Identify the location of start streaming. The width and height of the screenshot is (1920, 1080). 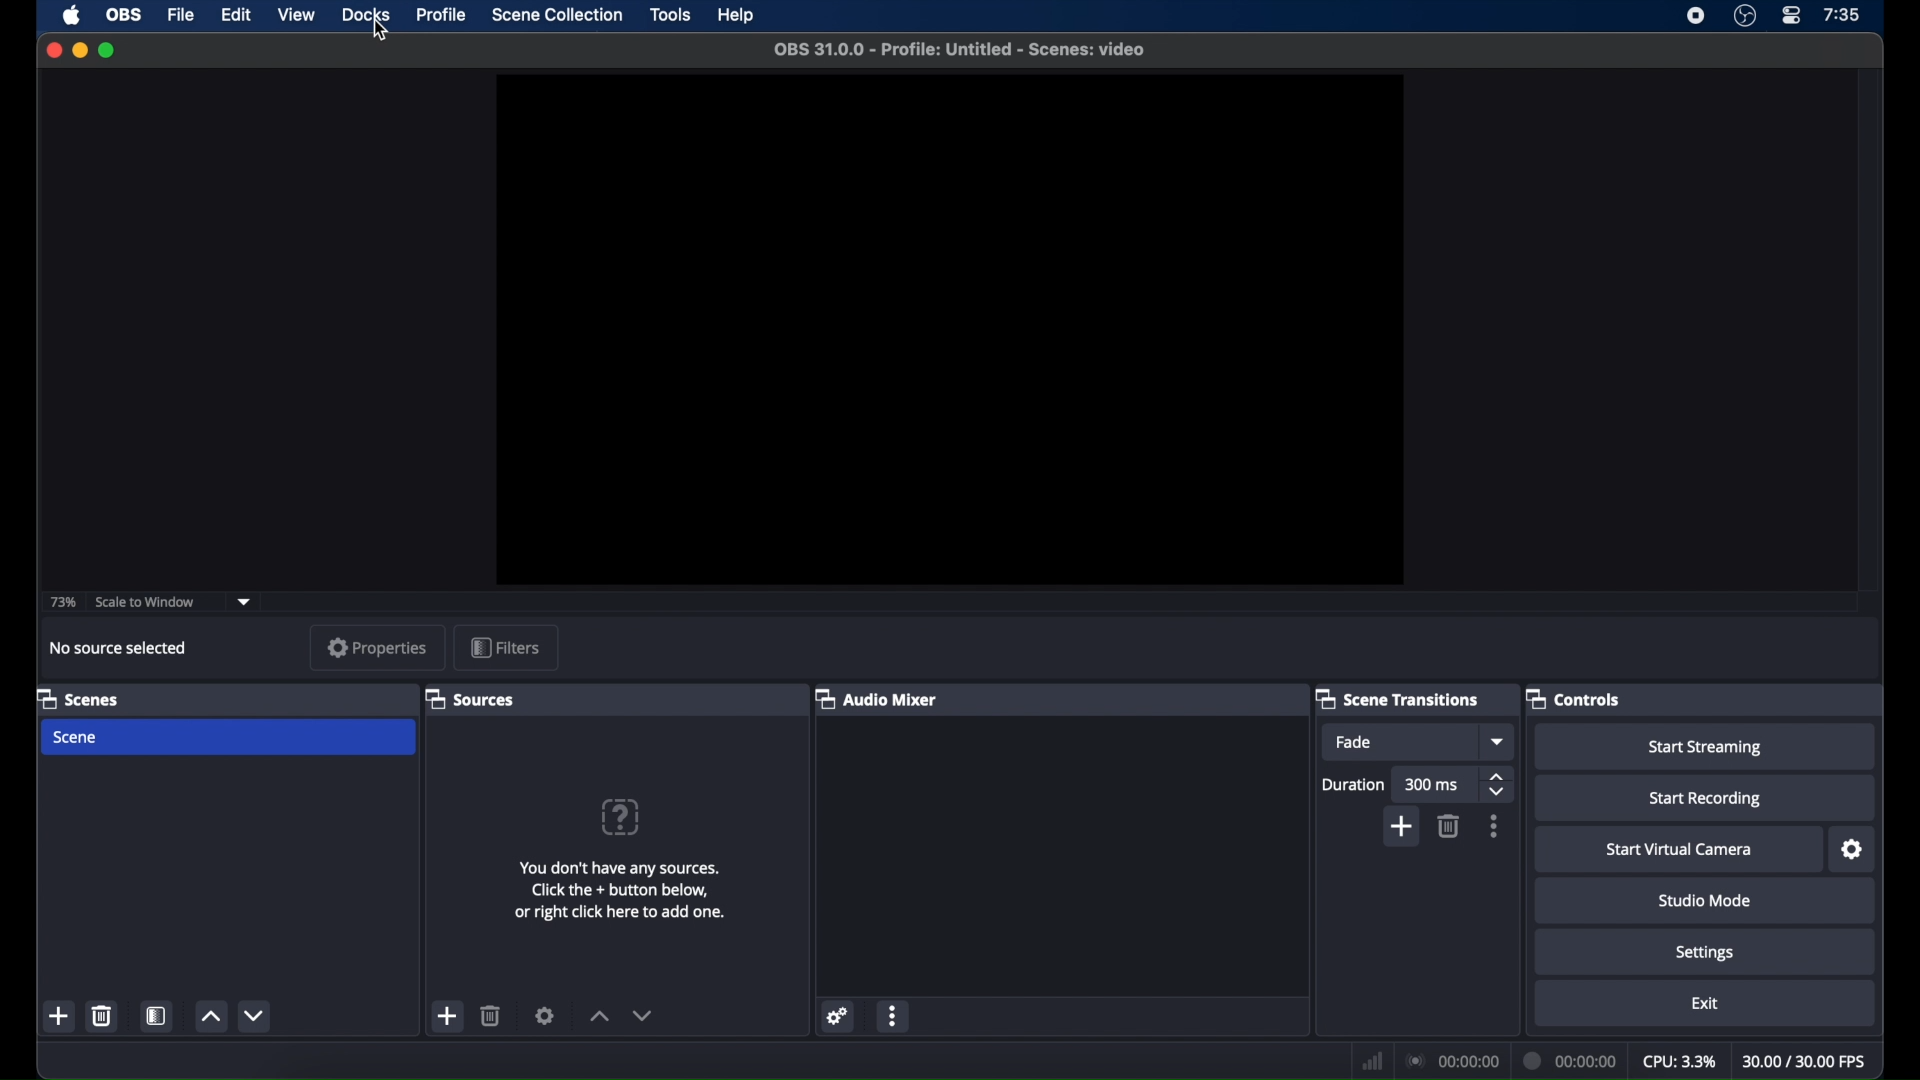
(1704, 746).